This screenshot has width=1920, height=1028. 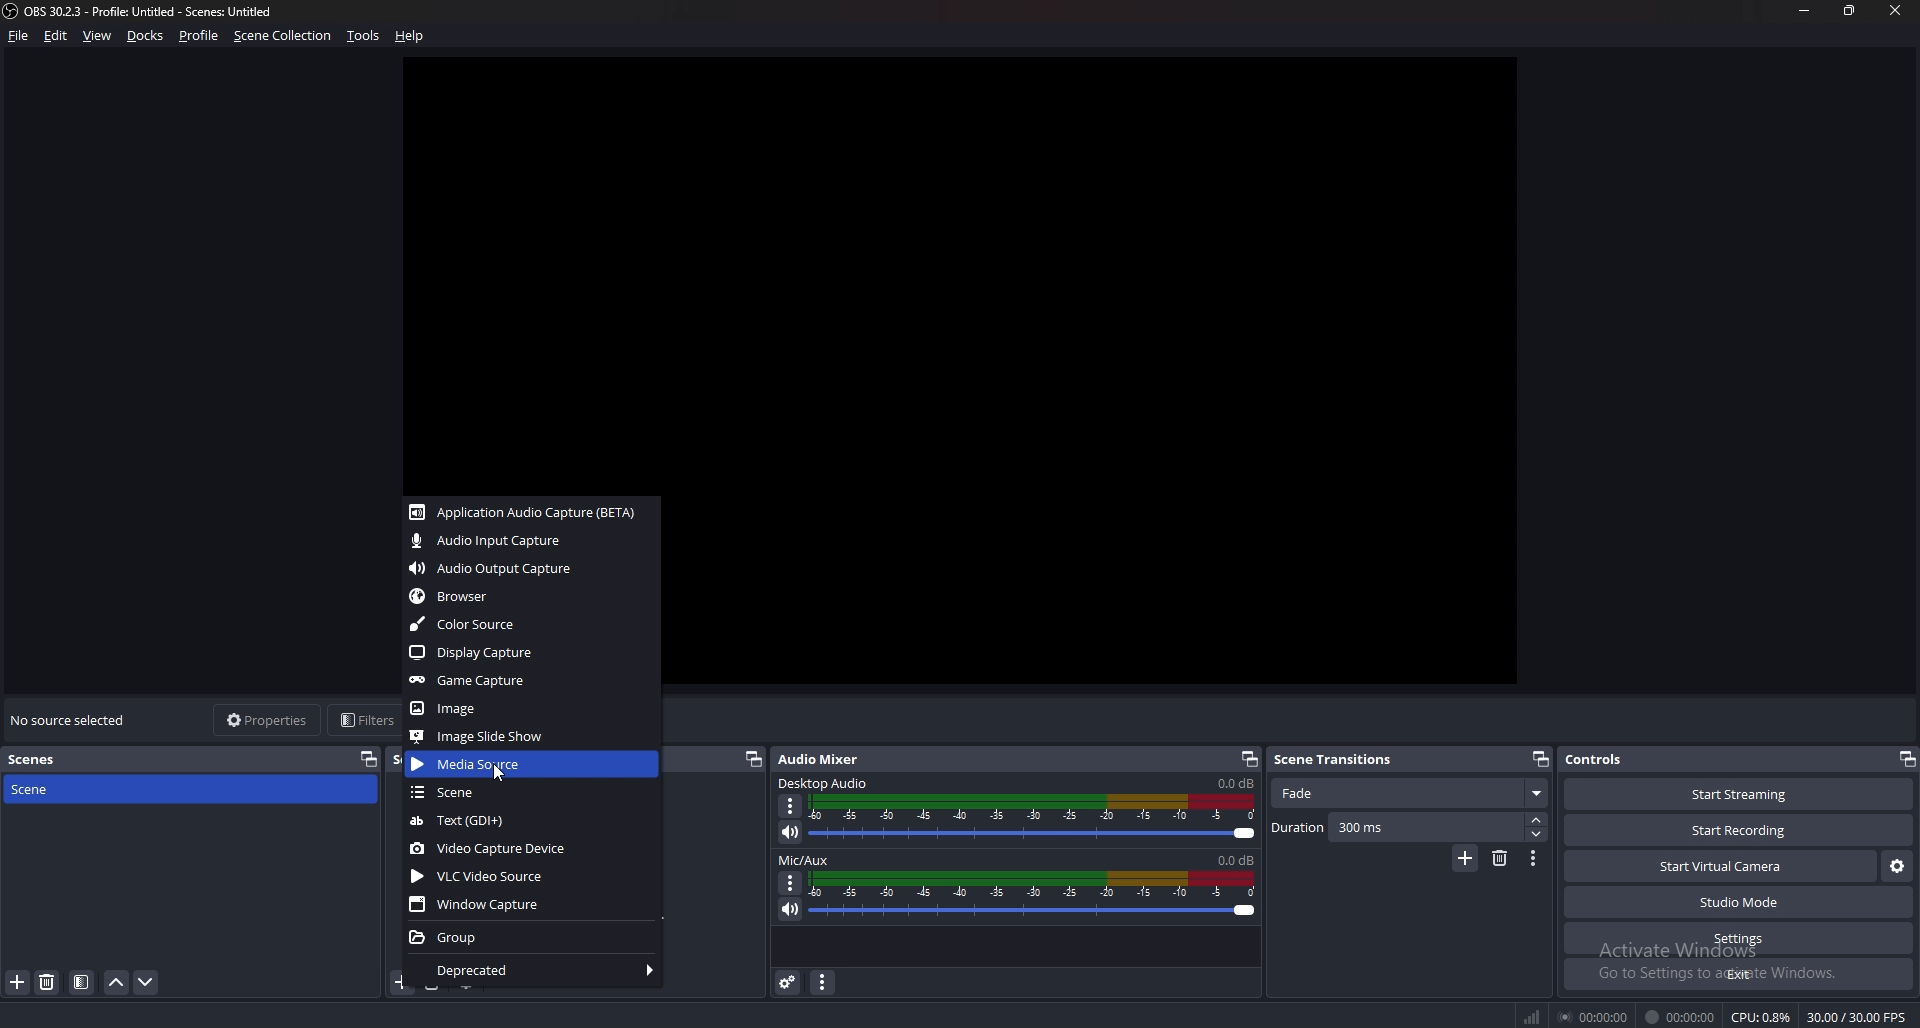 I want to click on Display capture, so click(x=530, y=652).